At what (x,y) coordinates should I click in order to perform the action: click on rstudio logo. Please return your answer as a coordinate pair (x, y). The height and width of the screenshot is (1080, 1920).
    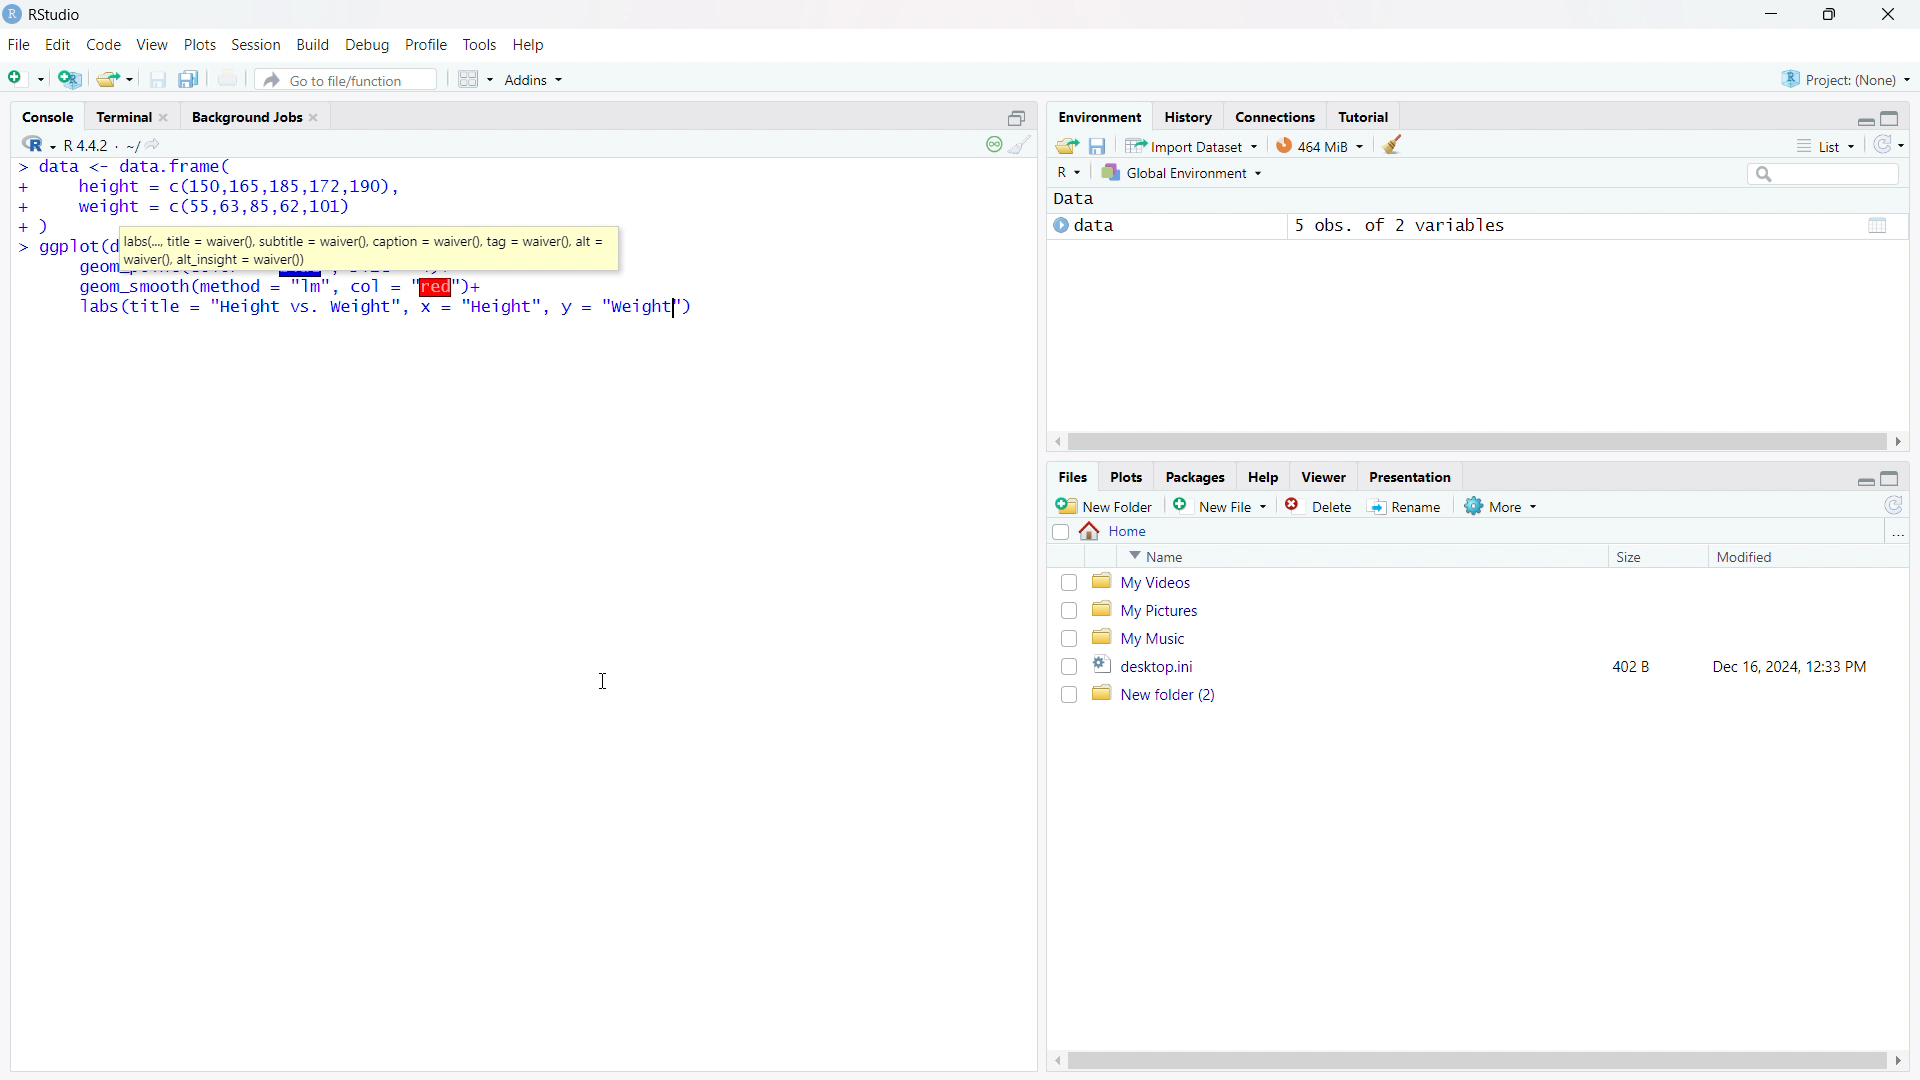
    Looking at the image, I should click on (12, 14).